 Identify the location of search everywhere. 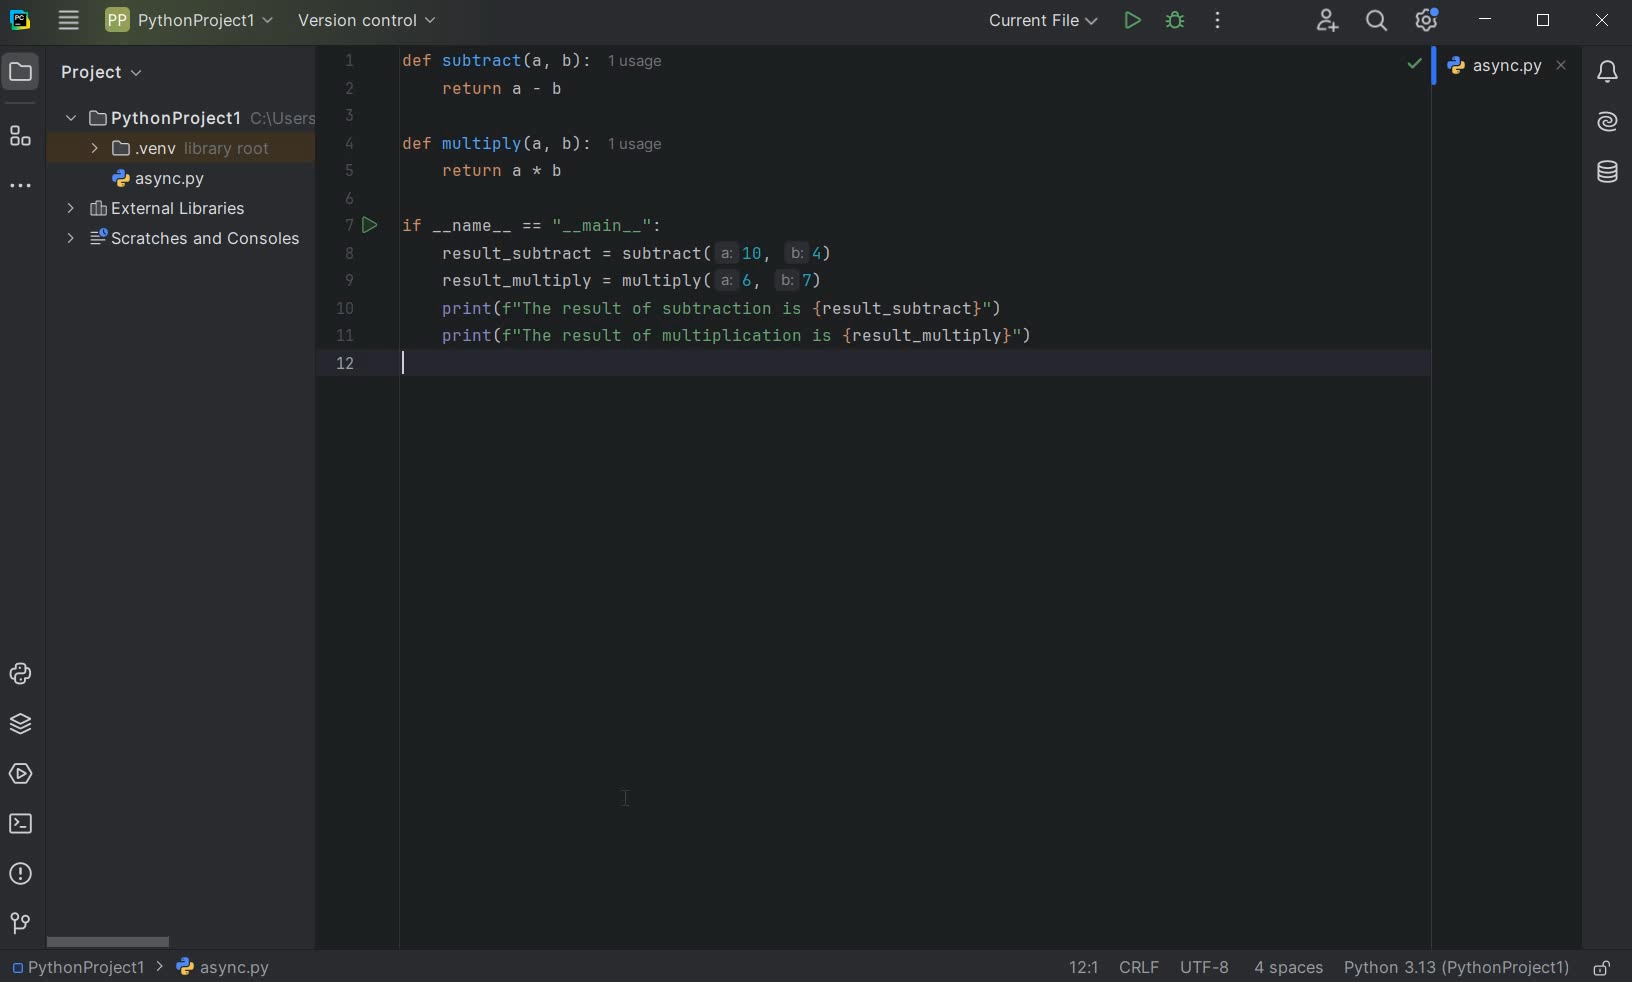
(1377, 22).